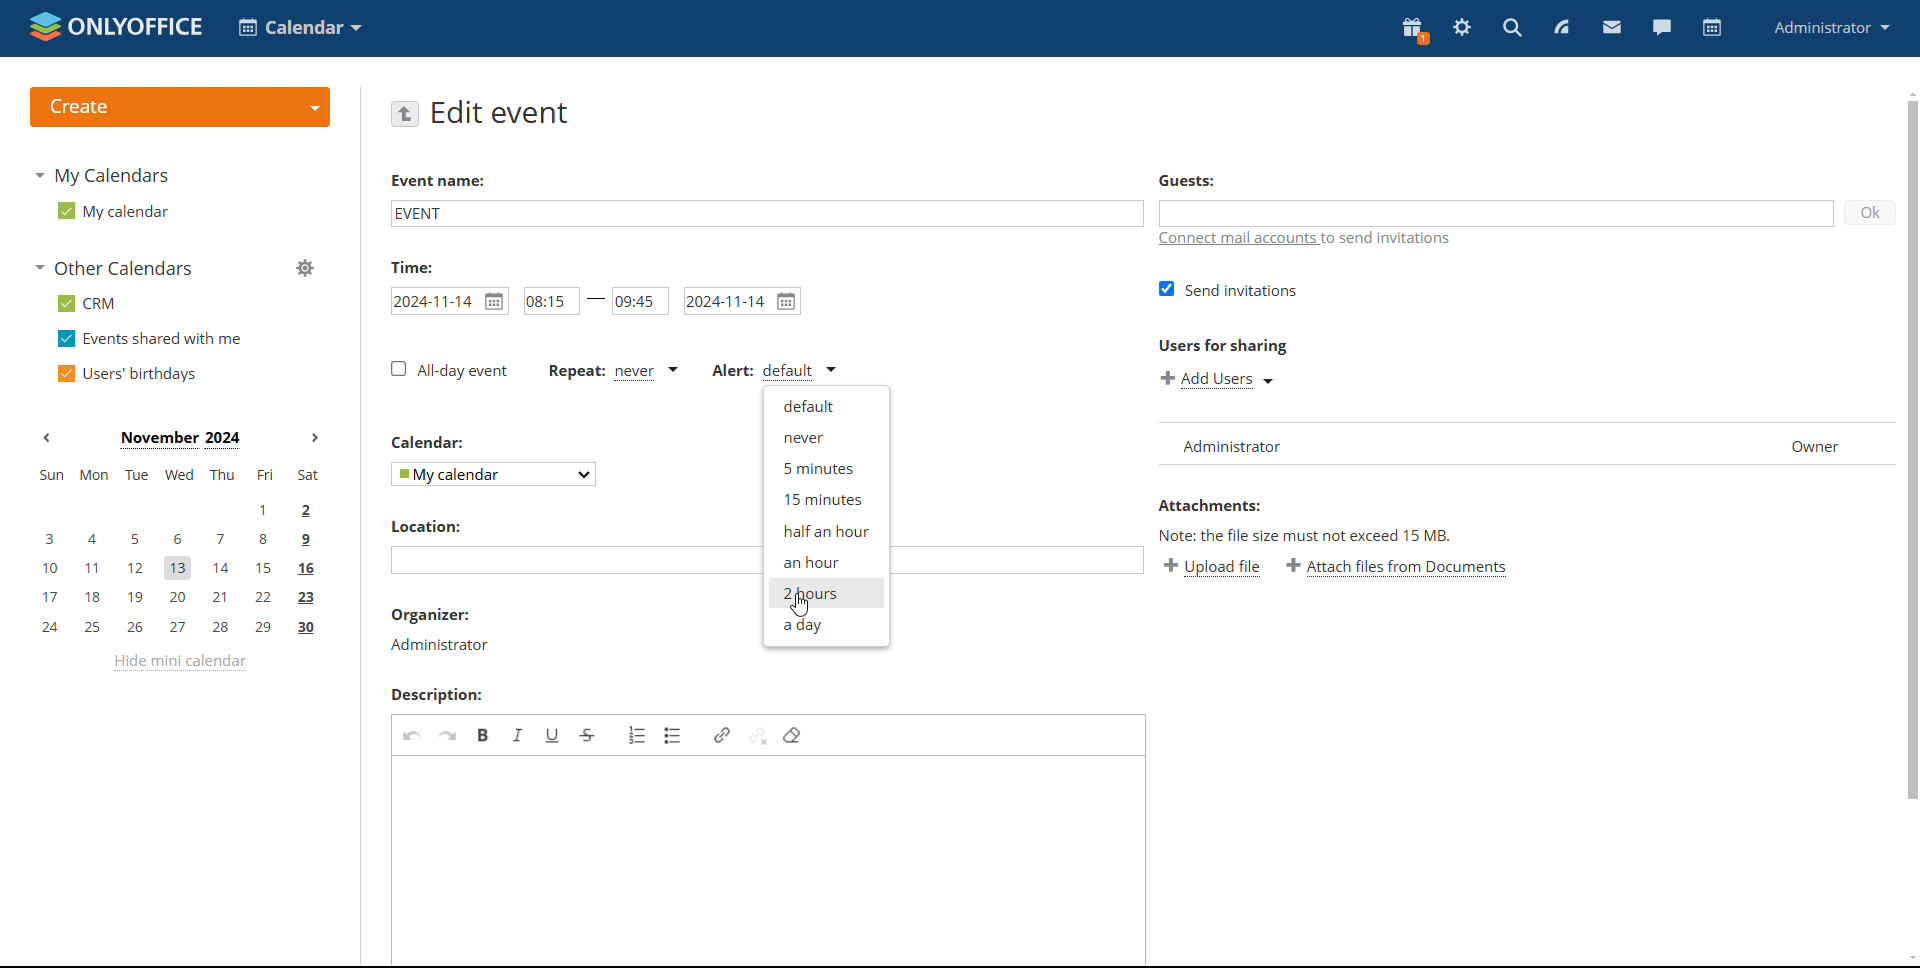 Image resolution: width=1920 pixels, height=968 pixels. I want to click on edit event, so click(502, 112).